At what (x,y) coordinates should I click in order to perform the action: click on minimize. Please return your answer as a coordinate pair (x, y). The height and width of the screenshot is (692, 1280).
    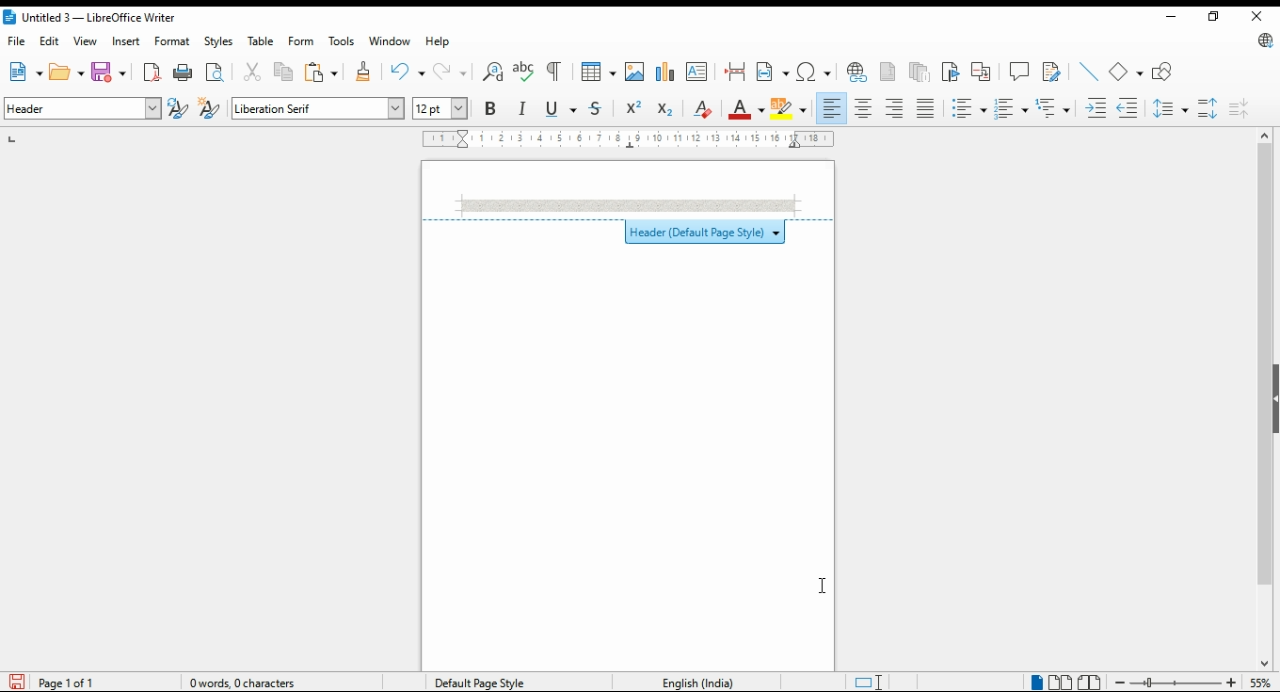
    Looking at the image, I should click on (1169, 15).